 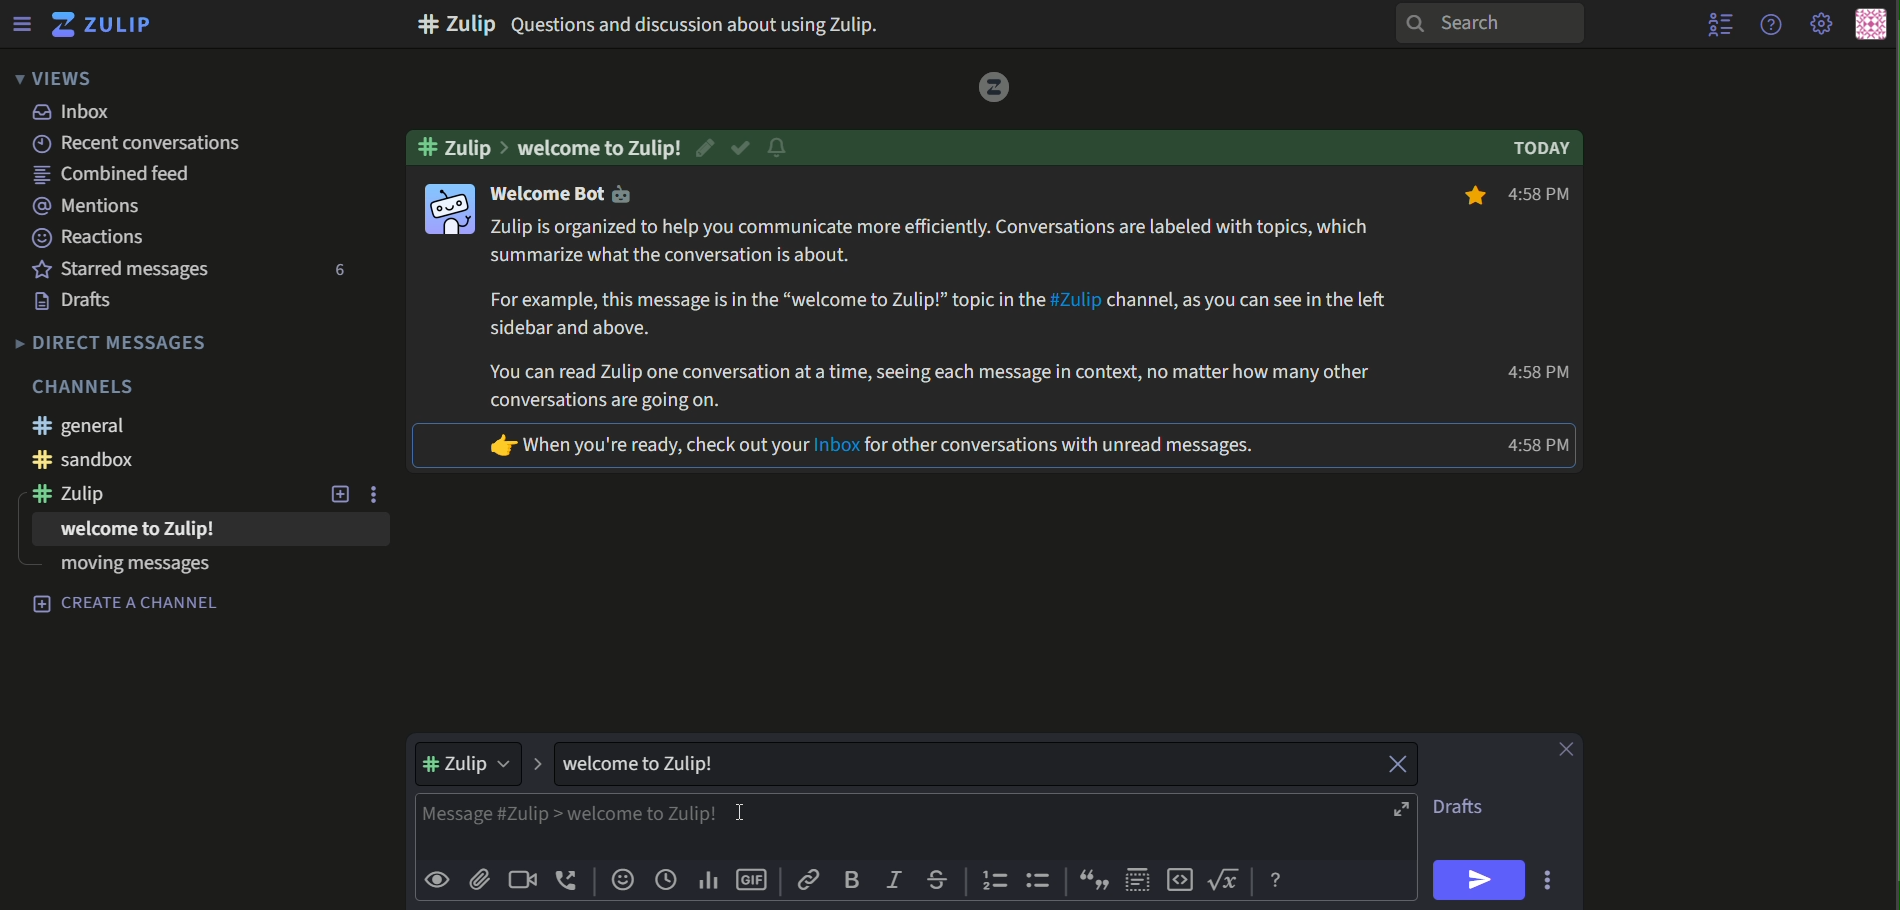 I want to click on text, so click(x=119, y=460).